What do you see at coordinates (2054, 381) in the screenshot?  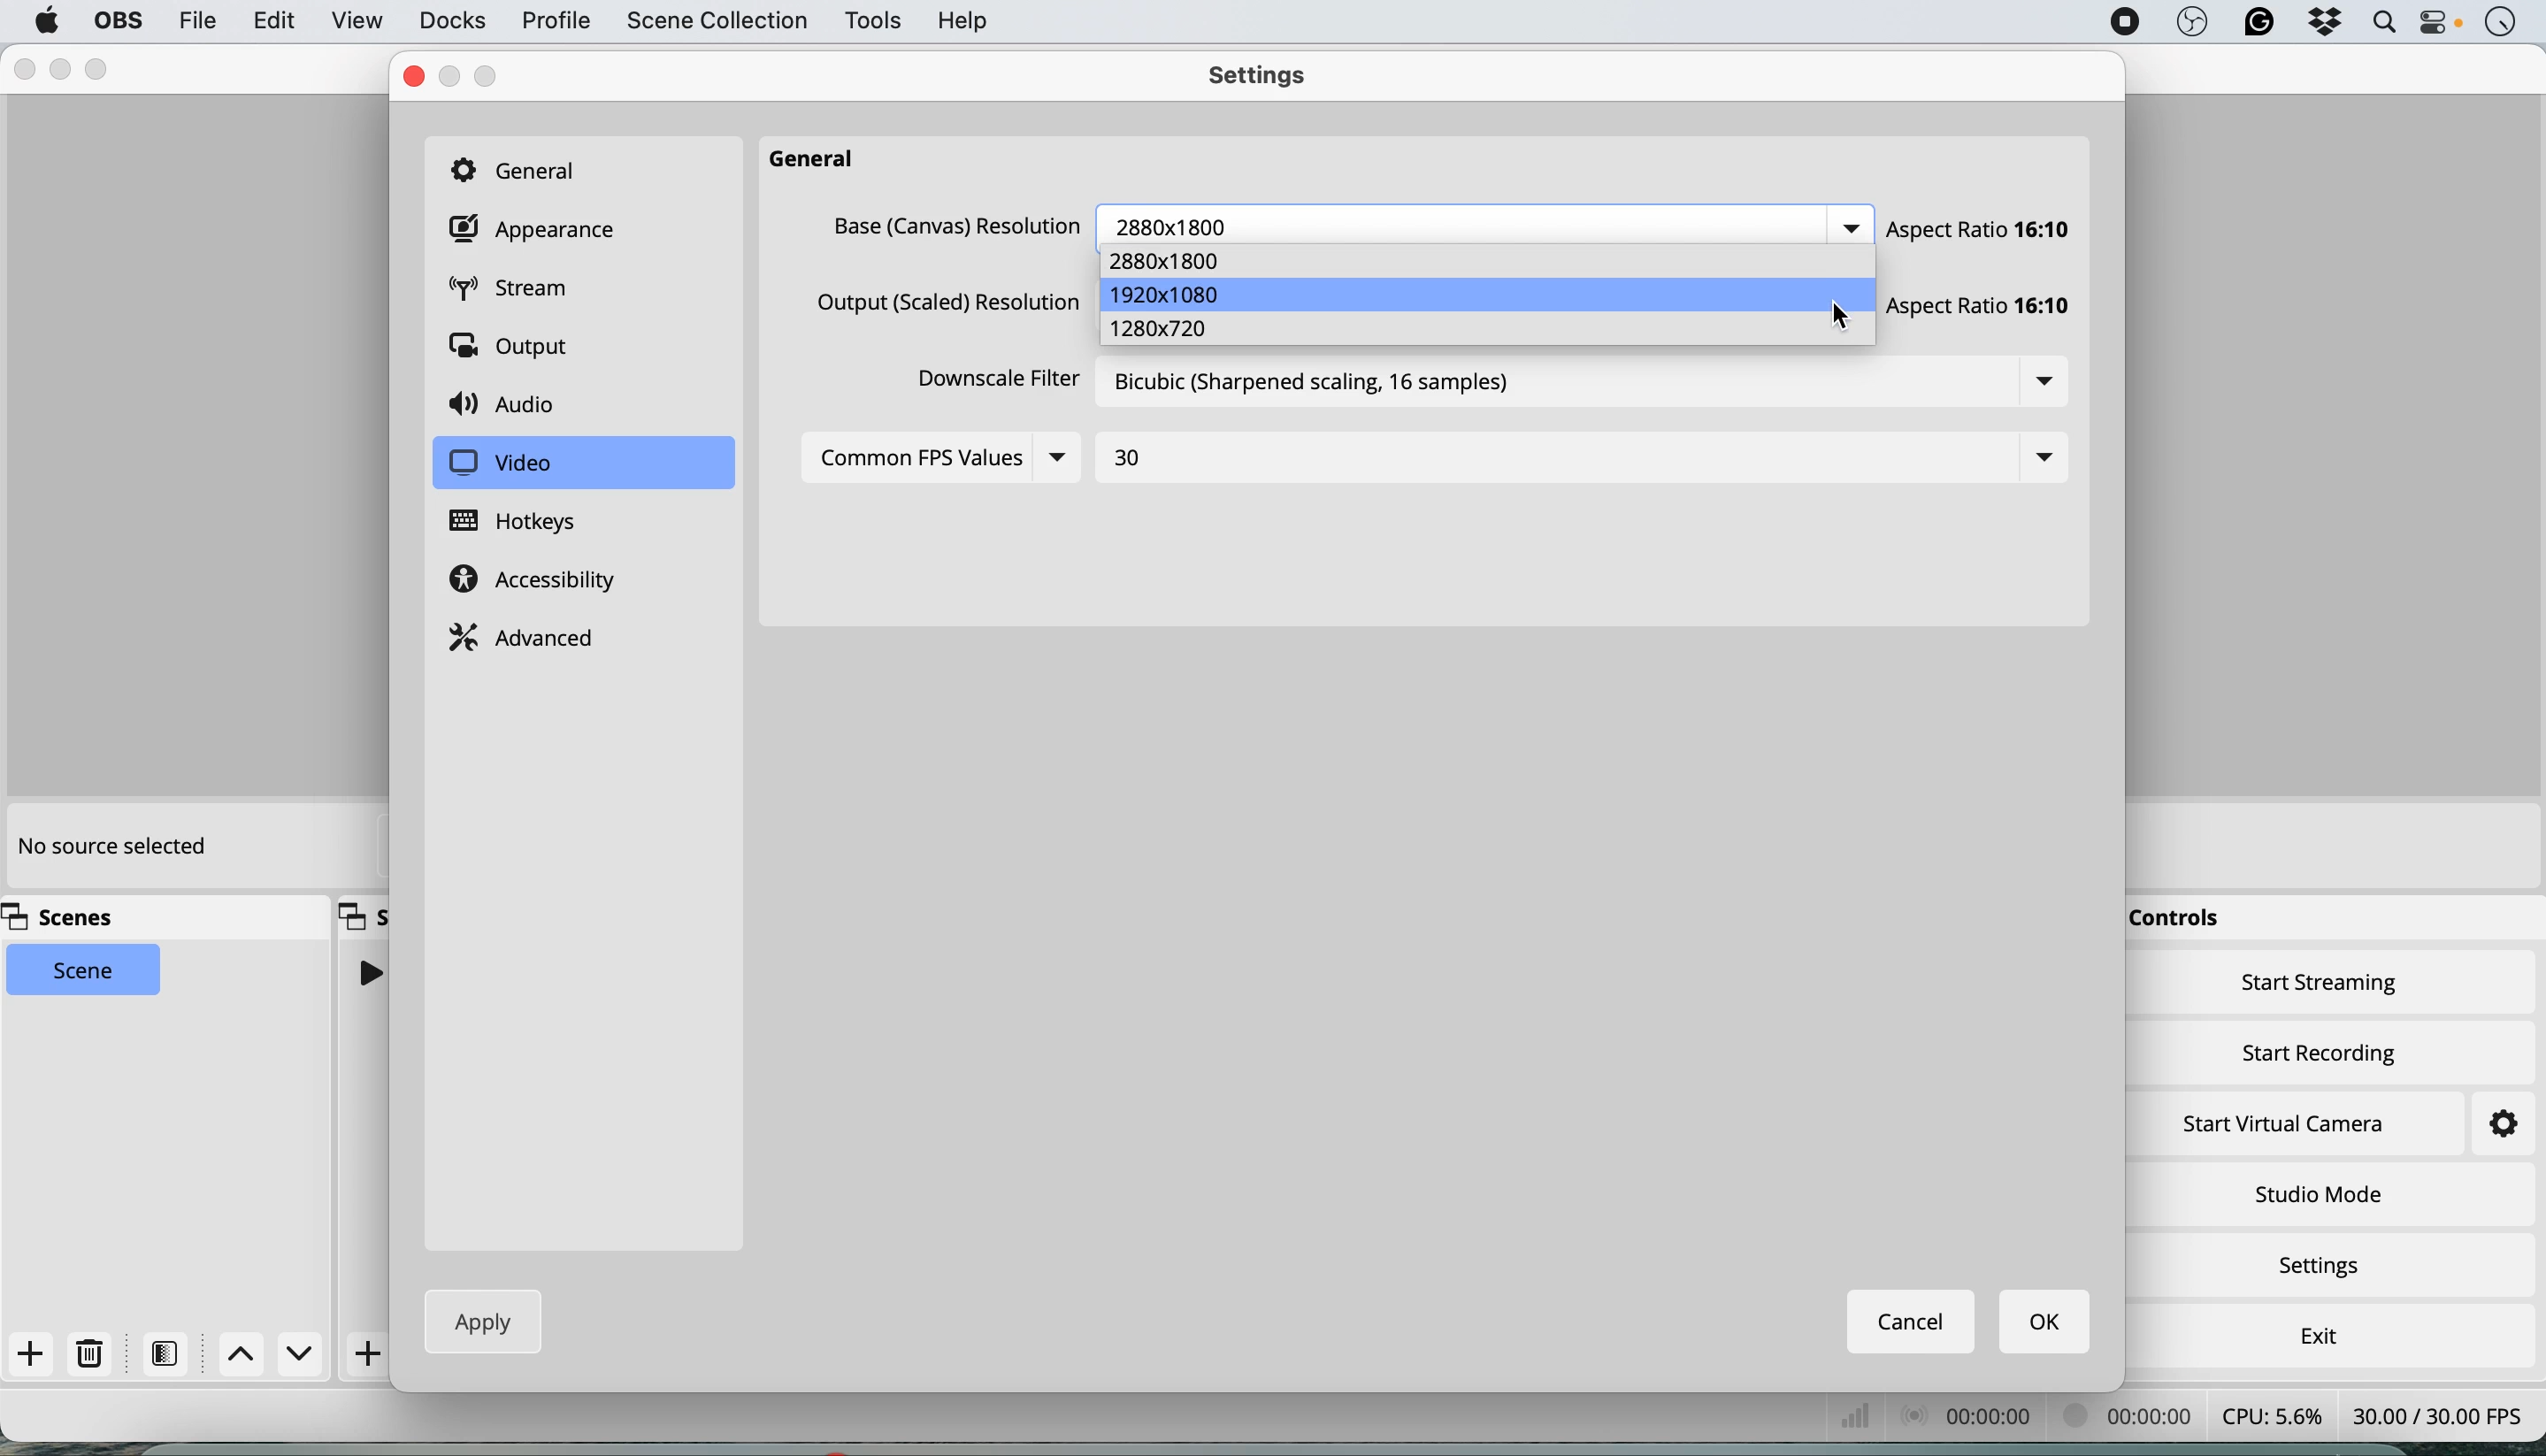 I see `List item` at bounding box center [2054, 381].